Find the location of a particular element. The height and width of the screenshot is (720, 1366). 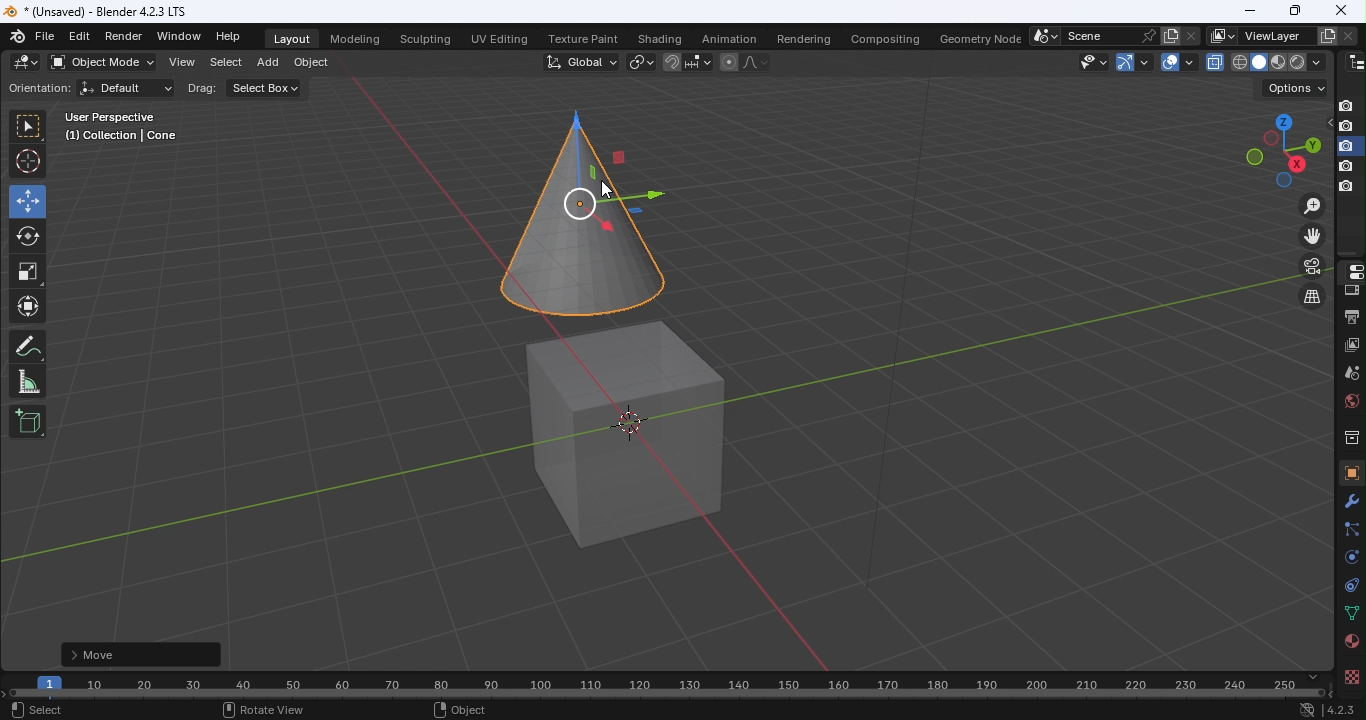

Add cube is located at coordinates (28, 420).